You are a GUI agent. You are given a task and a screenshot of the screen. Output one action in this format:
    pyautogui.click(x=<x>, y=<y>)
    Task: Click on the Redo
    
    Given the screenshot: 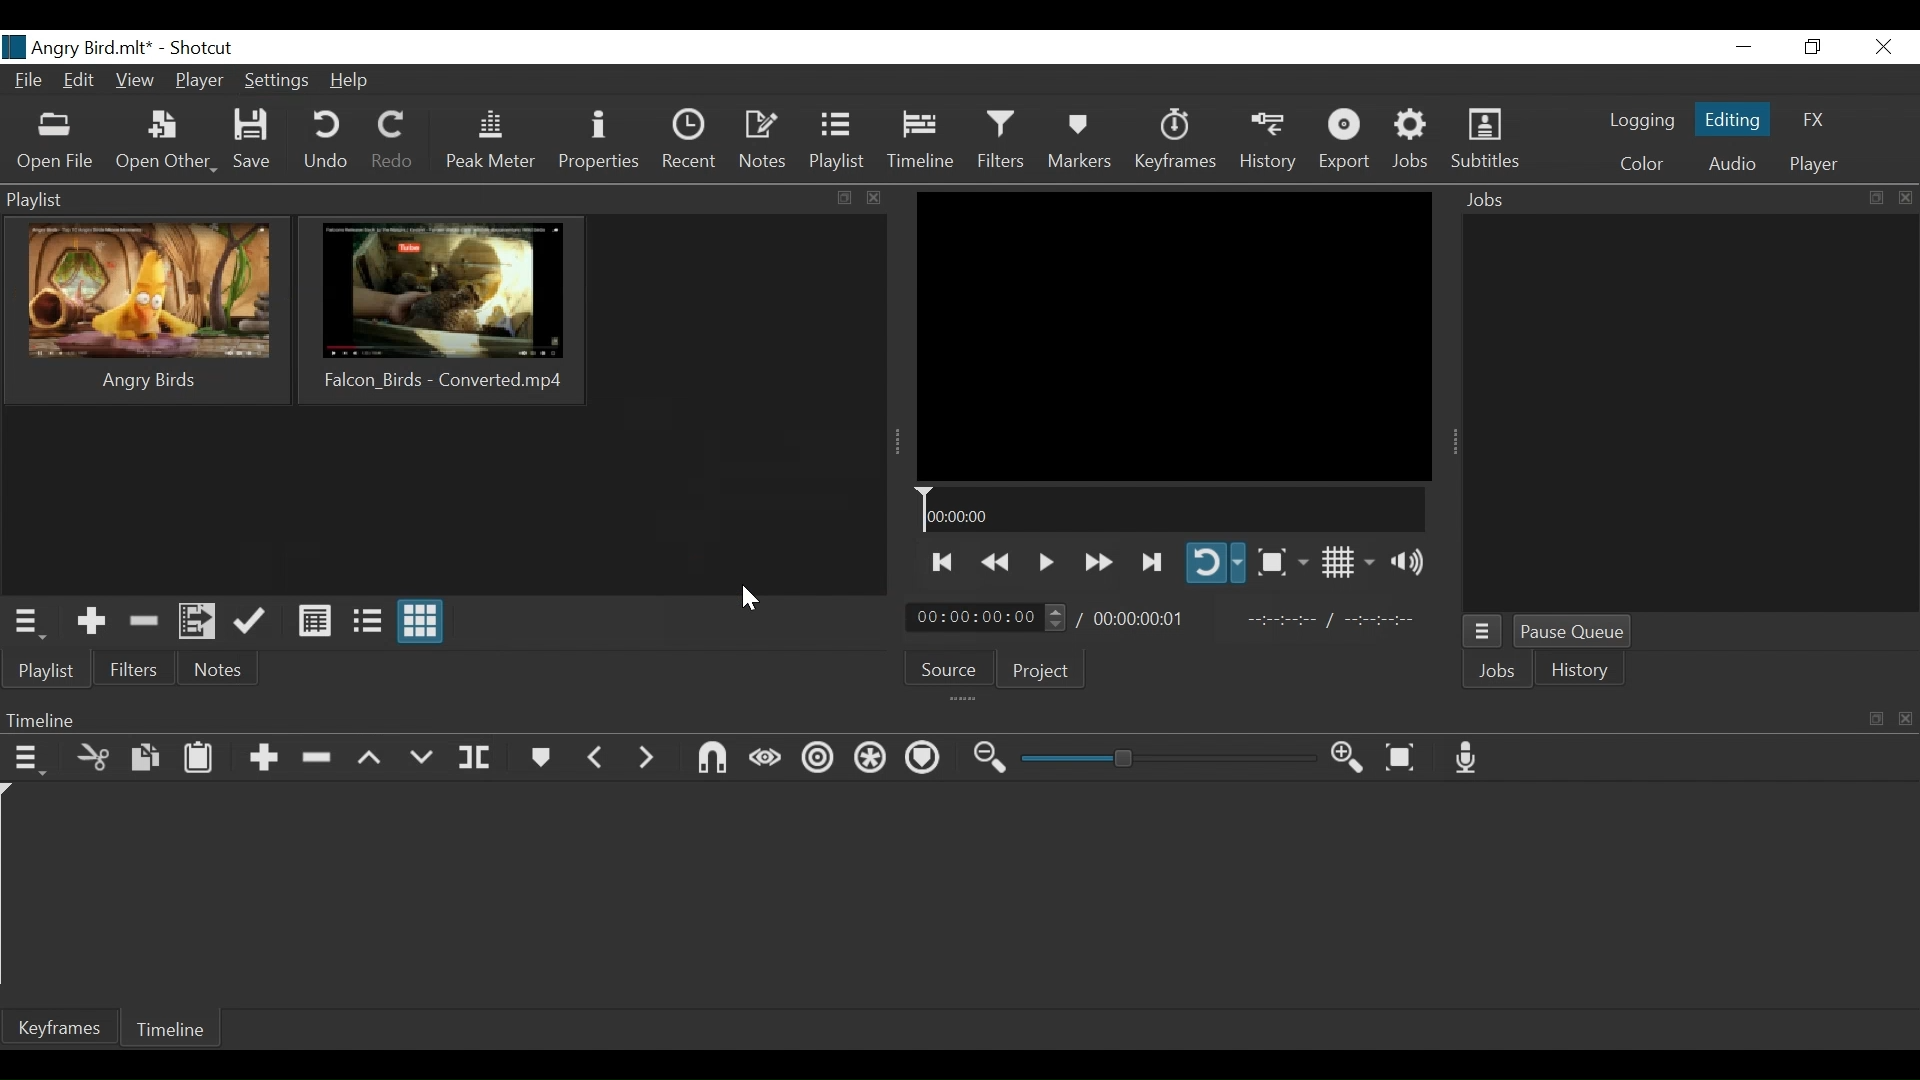 What is the action you would take?
    pyautogui.click(x=393, y=144)
    